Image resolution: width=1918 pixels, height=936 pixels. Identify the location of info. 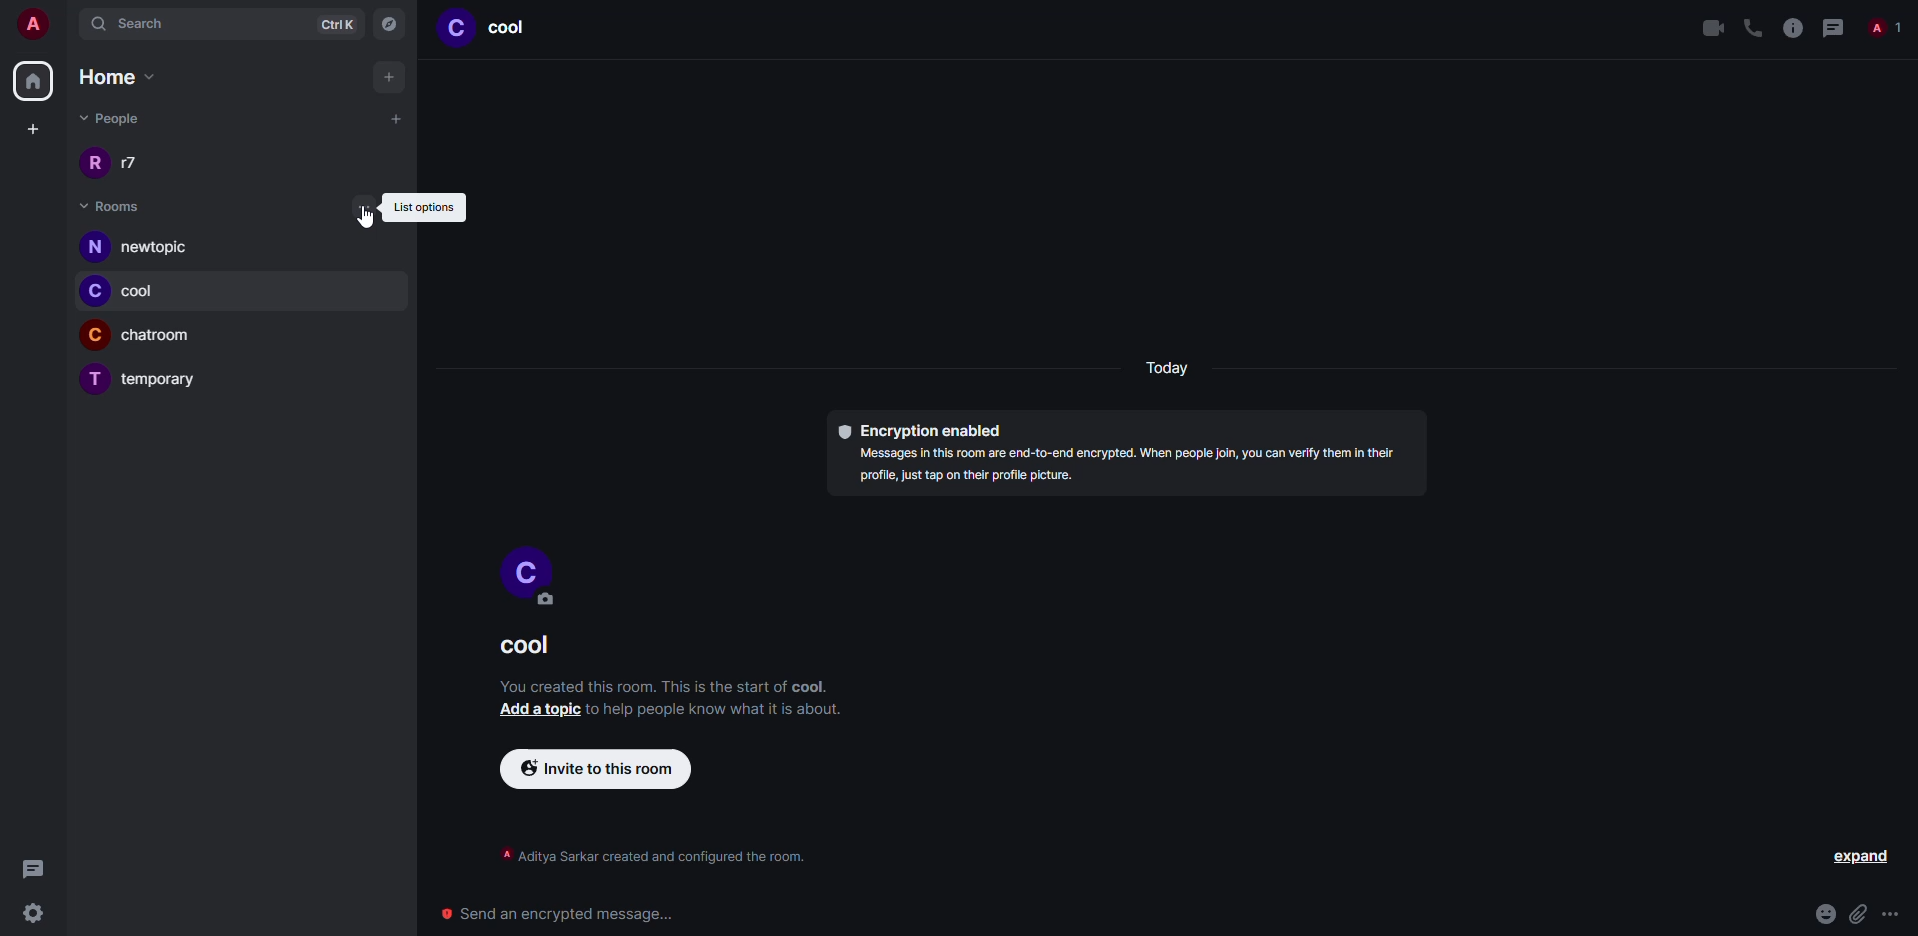
(1137, 469).